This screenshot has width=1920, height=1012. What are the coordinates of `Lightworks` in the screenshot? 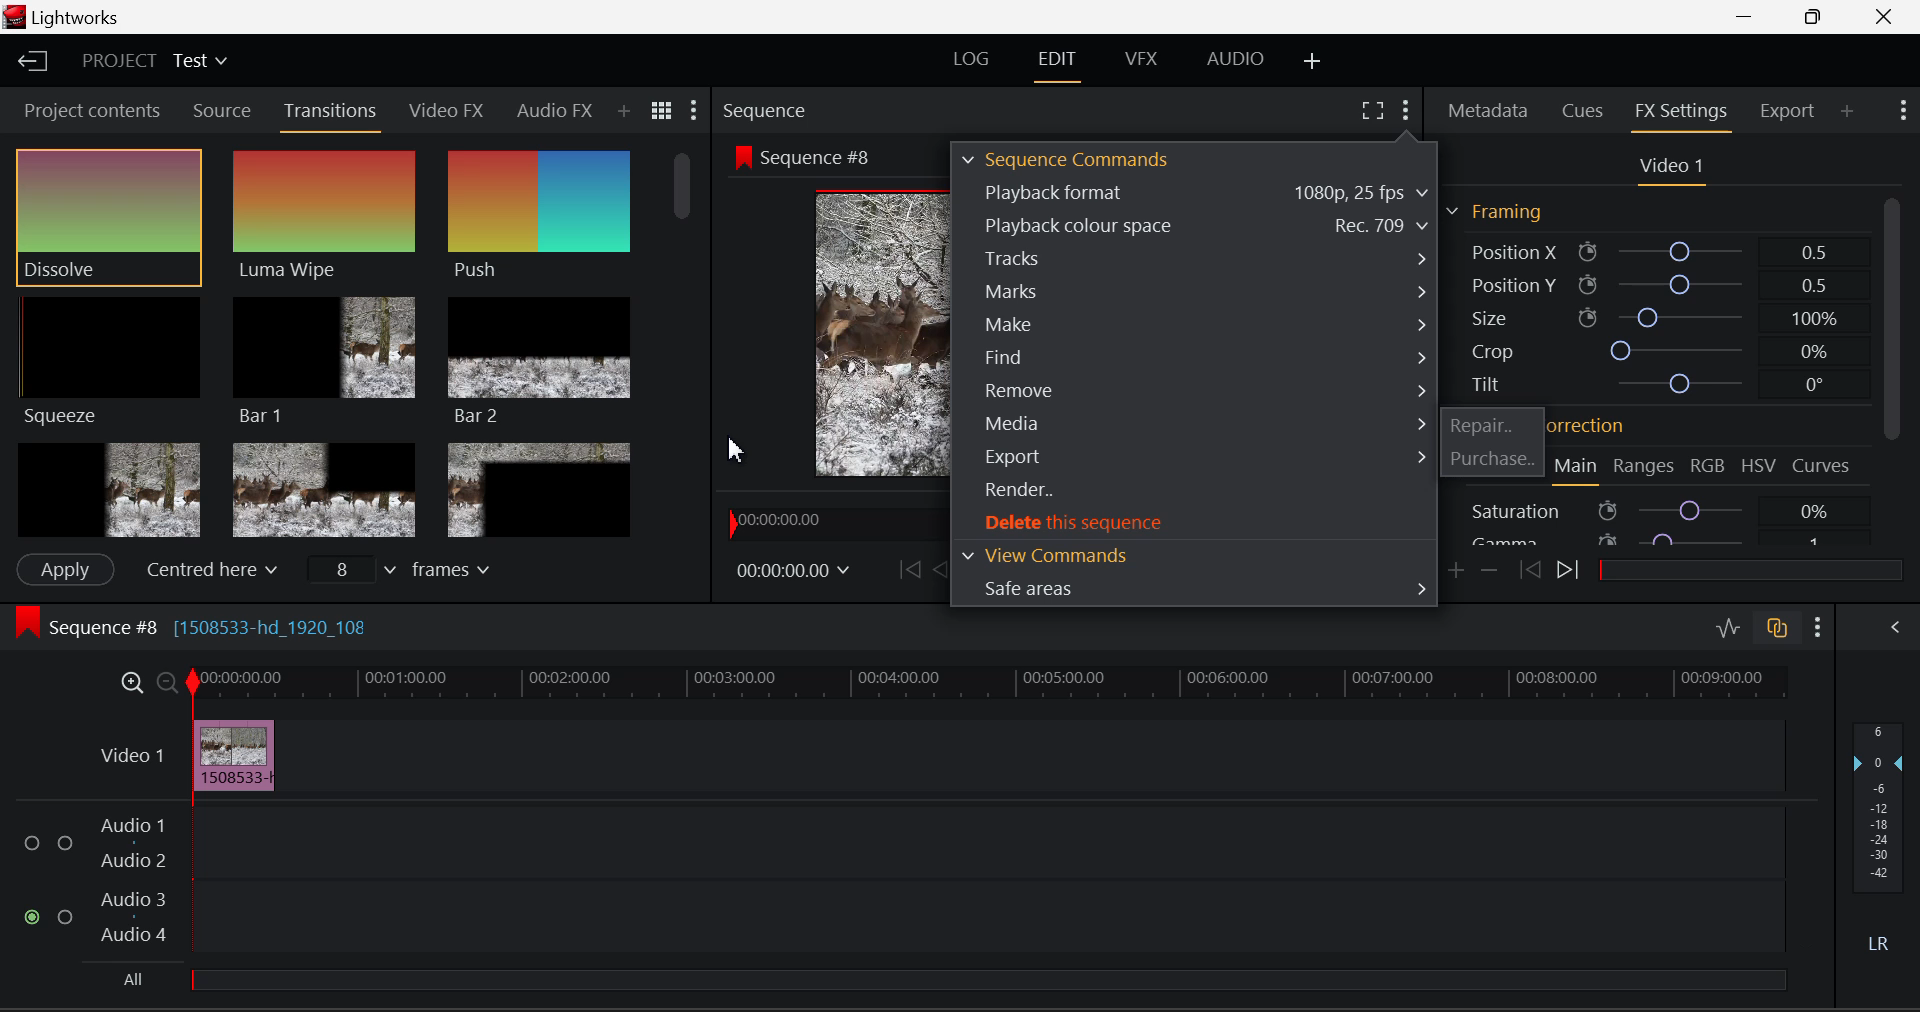 It's located at (68, 17).